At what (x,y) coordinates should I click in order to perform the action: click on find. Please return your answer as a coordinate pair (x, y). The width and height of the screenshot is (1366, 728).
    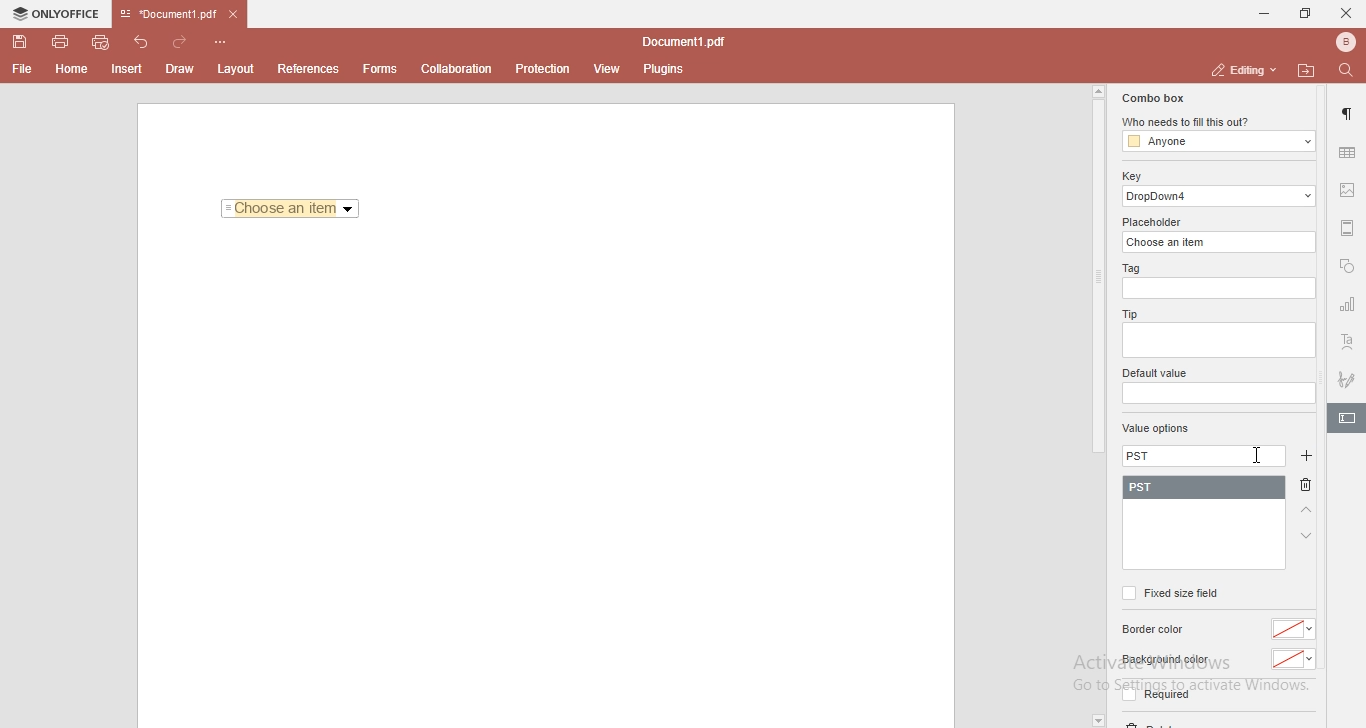
    Looking at the image, I should click on (1350, 69).